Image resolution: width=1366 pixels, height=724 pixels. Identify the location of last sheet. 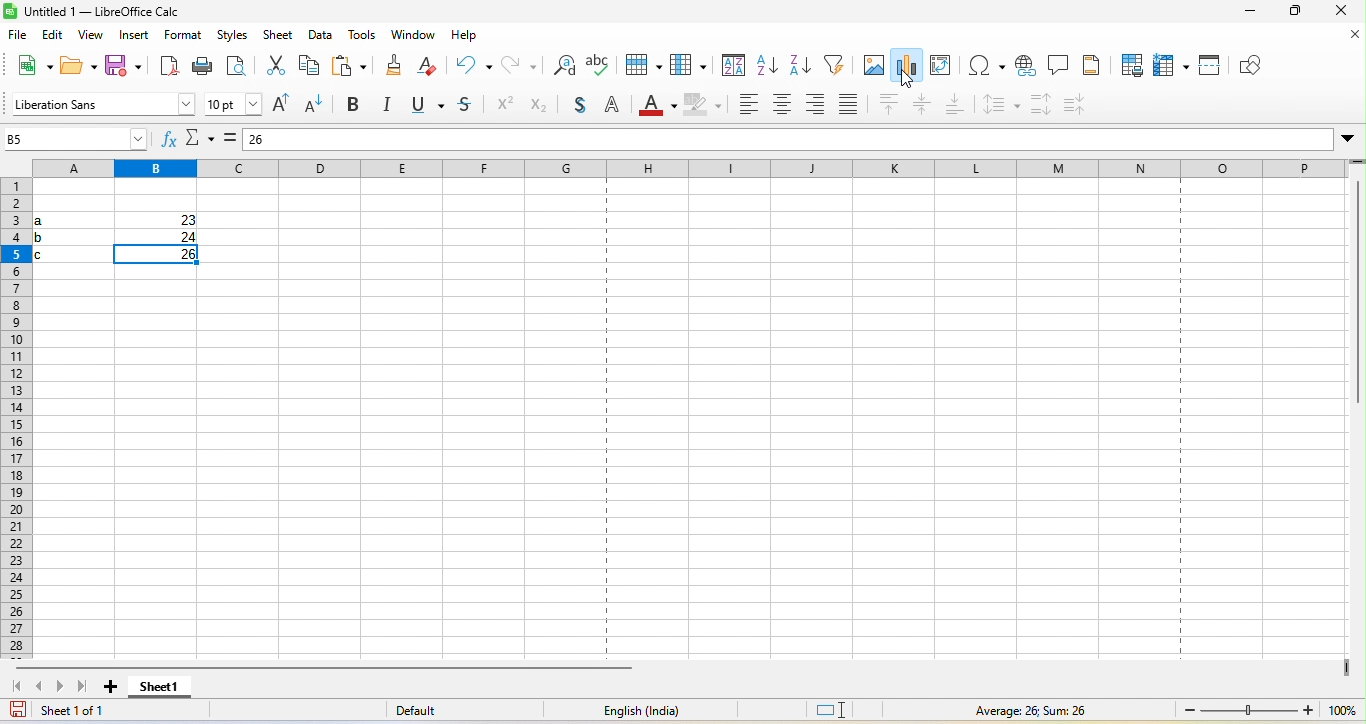
(84, 689).